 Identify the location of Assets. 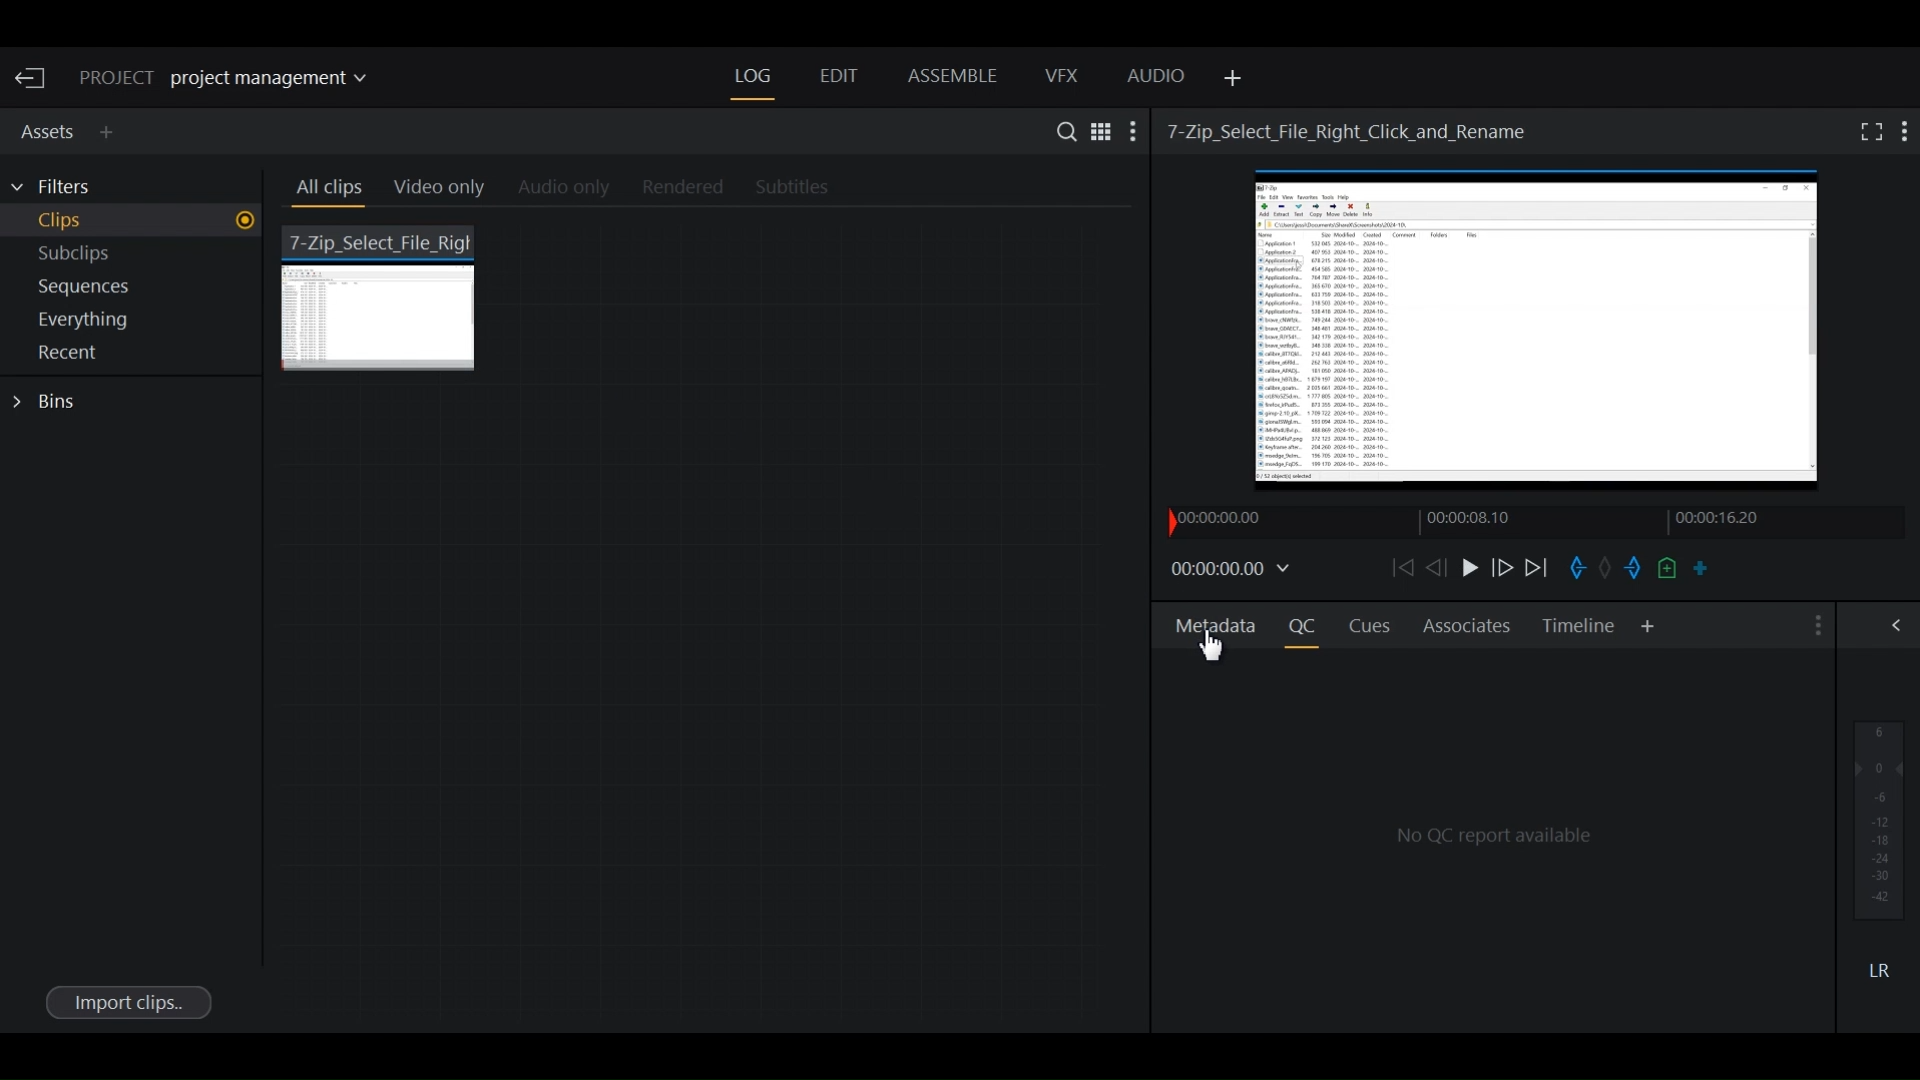
(44, 129).